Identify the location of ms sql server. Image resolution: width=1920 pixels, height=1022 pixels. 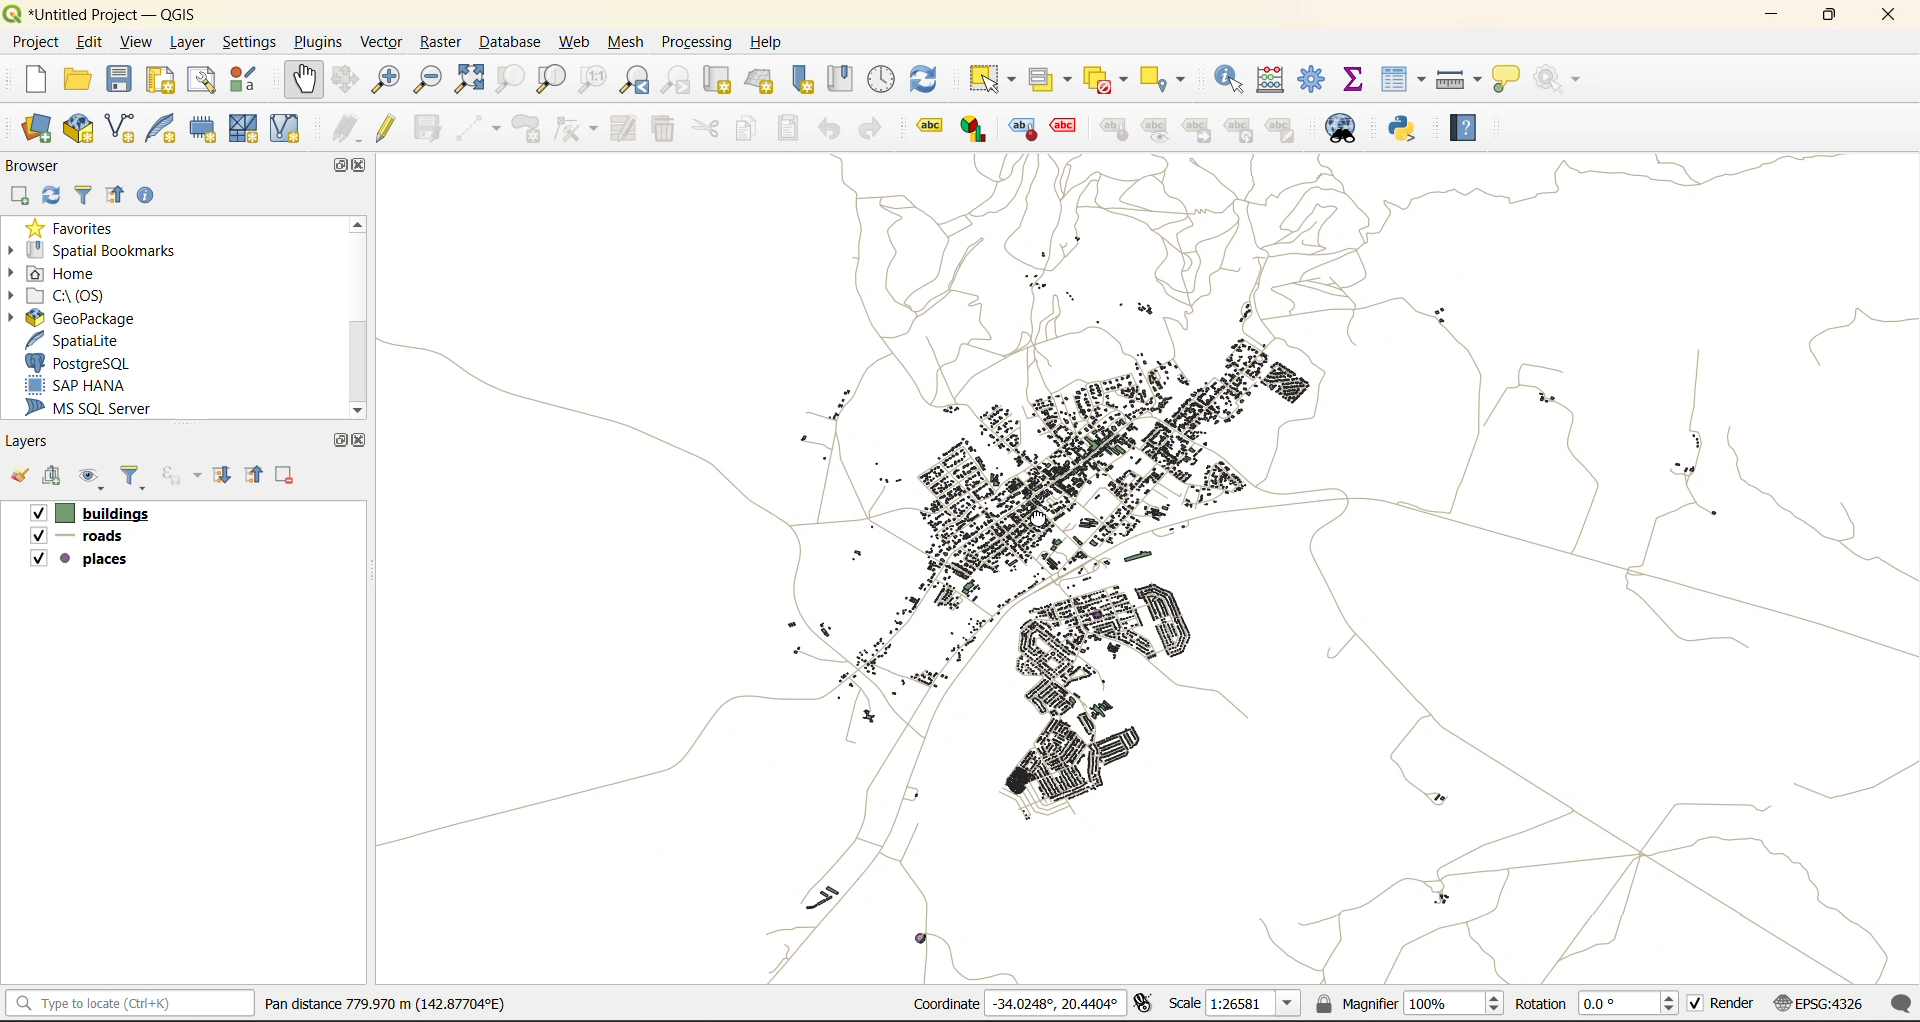
(99, 407).